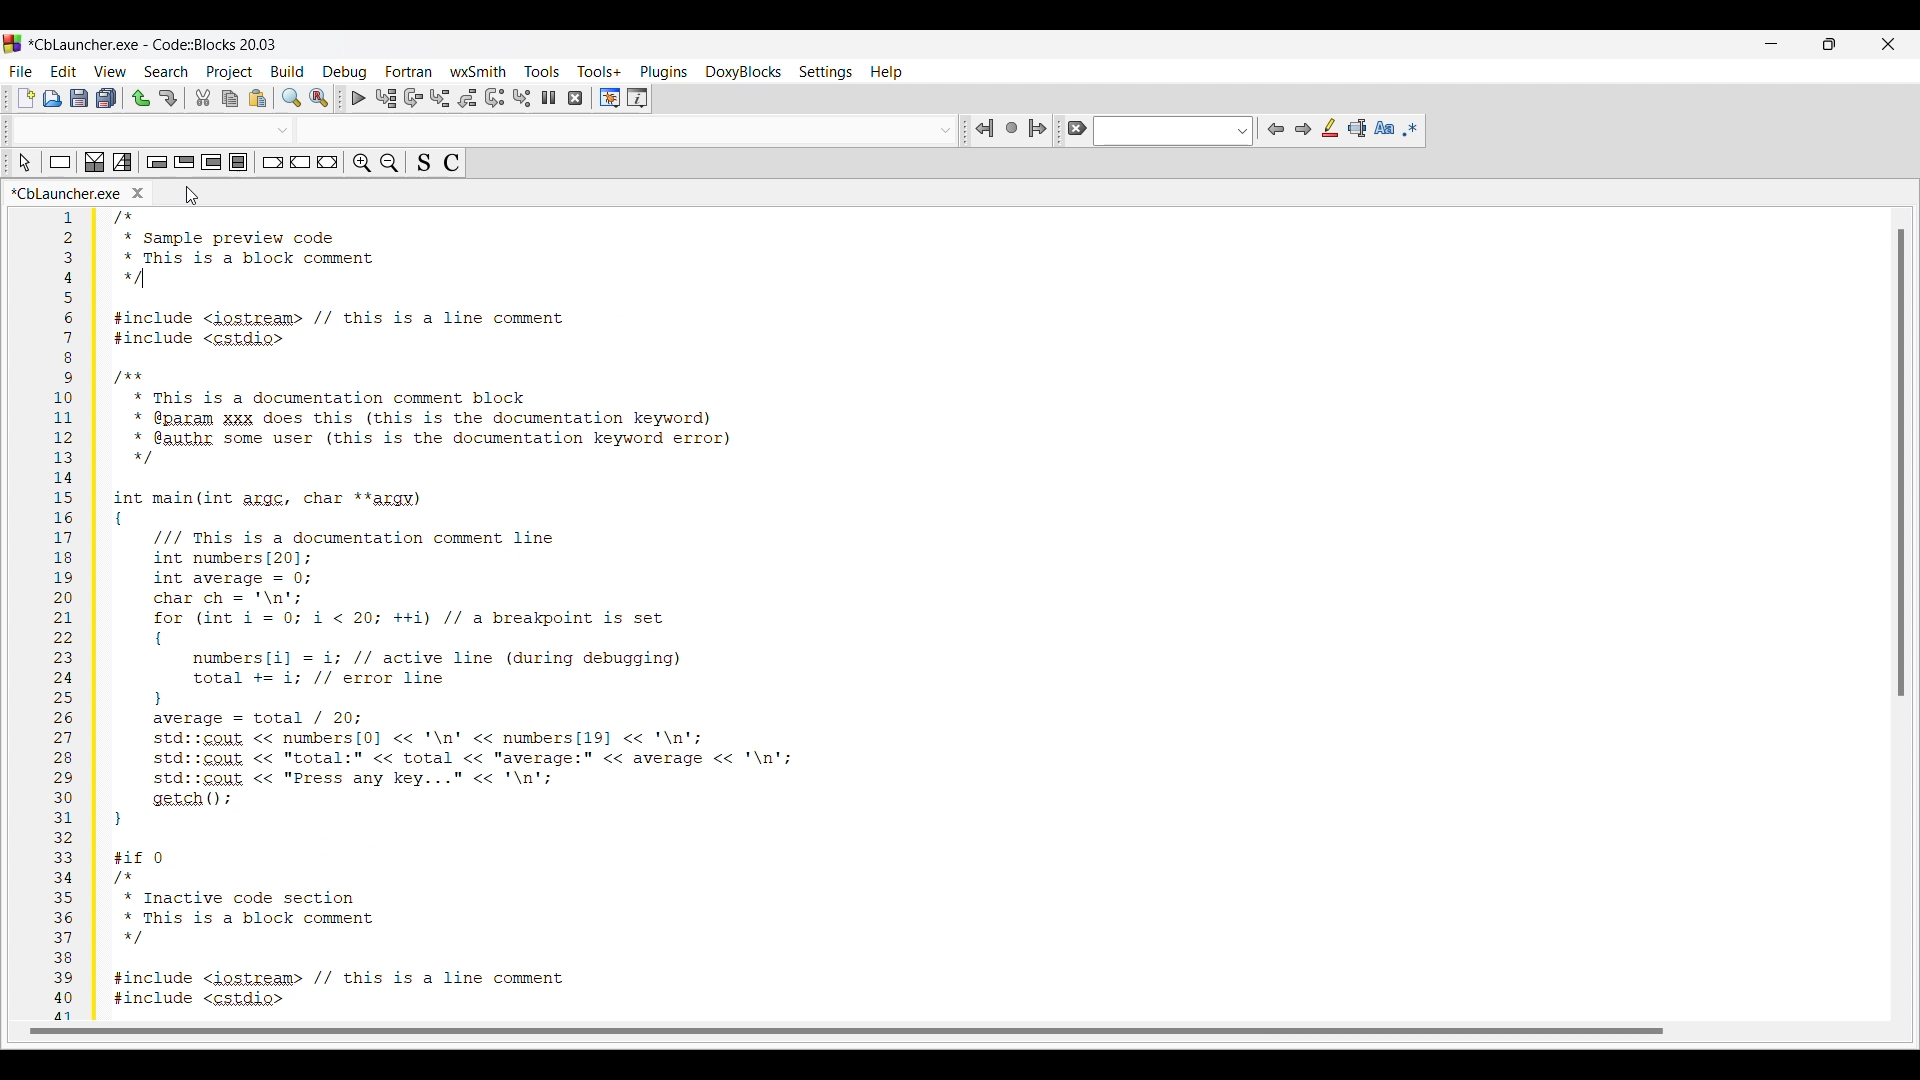 Image resolution: width=1920 pixels, height=1080 pixels. What do you see at coordinates (495, 98) in the screenshot?
I see `Next instruction` at bounding box center [495, 98].